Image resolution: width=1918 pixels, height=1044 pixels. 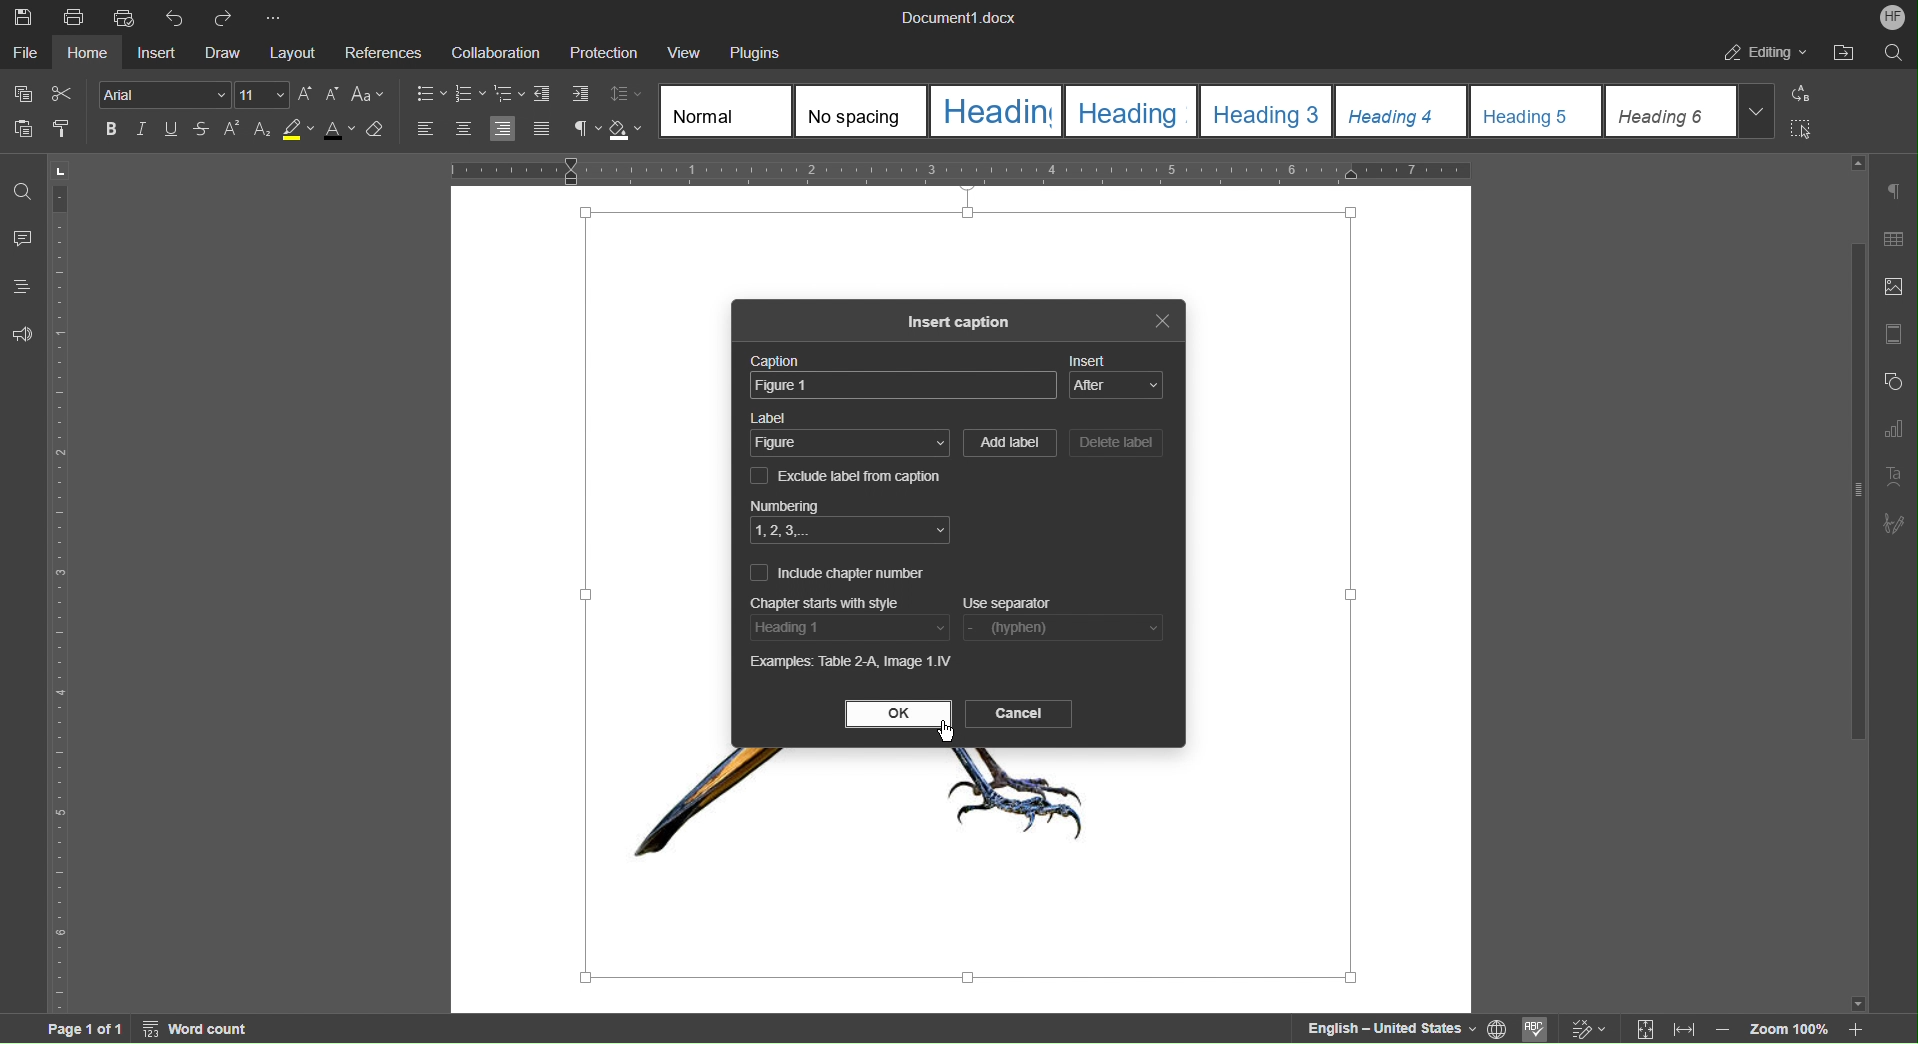 I want to click on Examples, so click(x=852, y=663).